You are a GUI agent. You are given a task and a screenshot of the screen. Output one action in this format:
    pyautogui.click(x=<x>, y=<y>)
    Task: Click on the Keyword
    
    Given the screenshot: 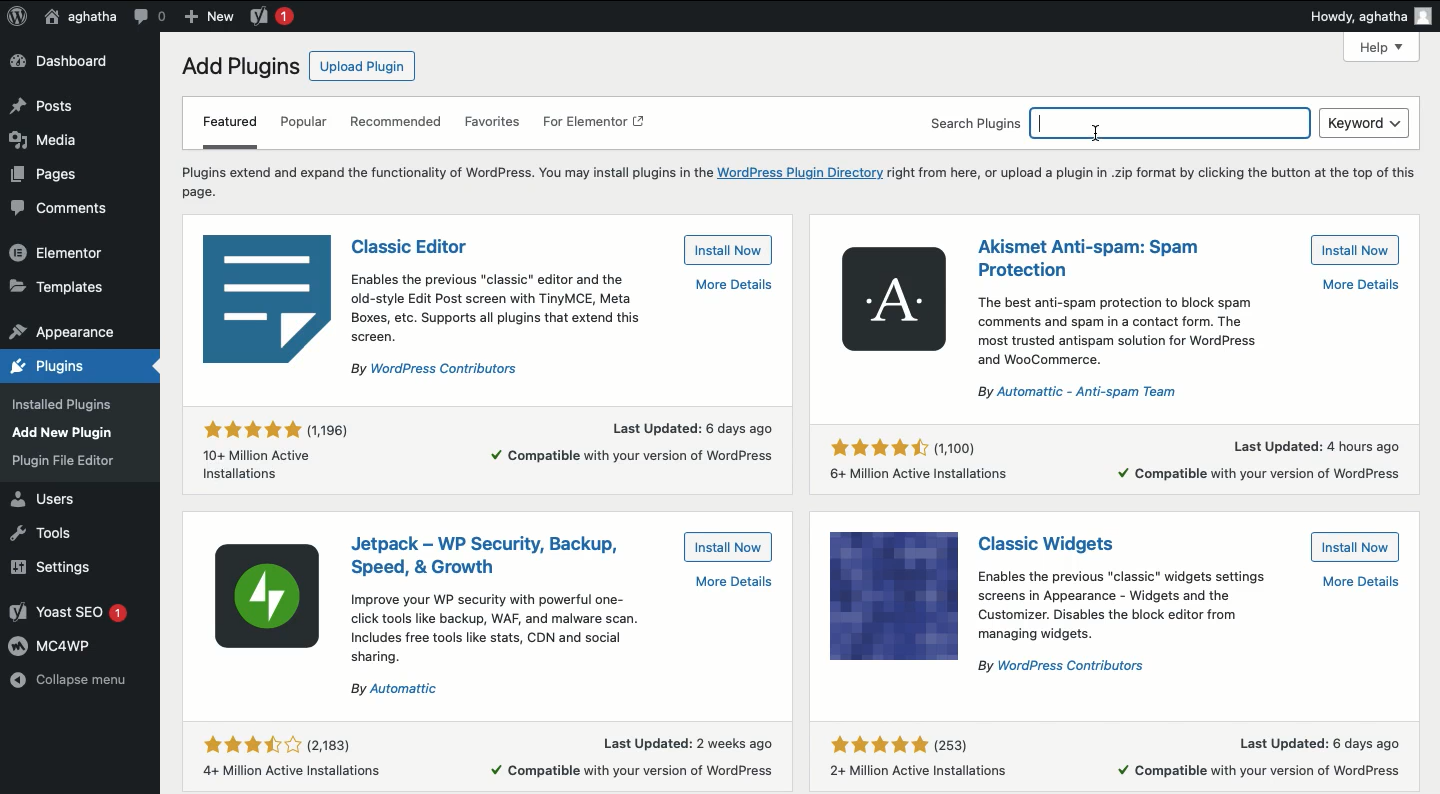 What is the action you would take?
    pyautogui.click(x=1365, y=123)
    